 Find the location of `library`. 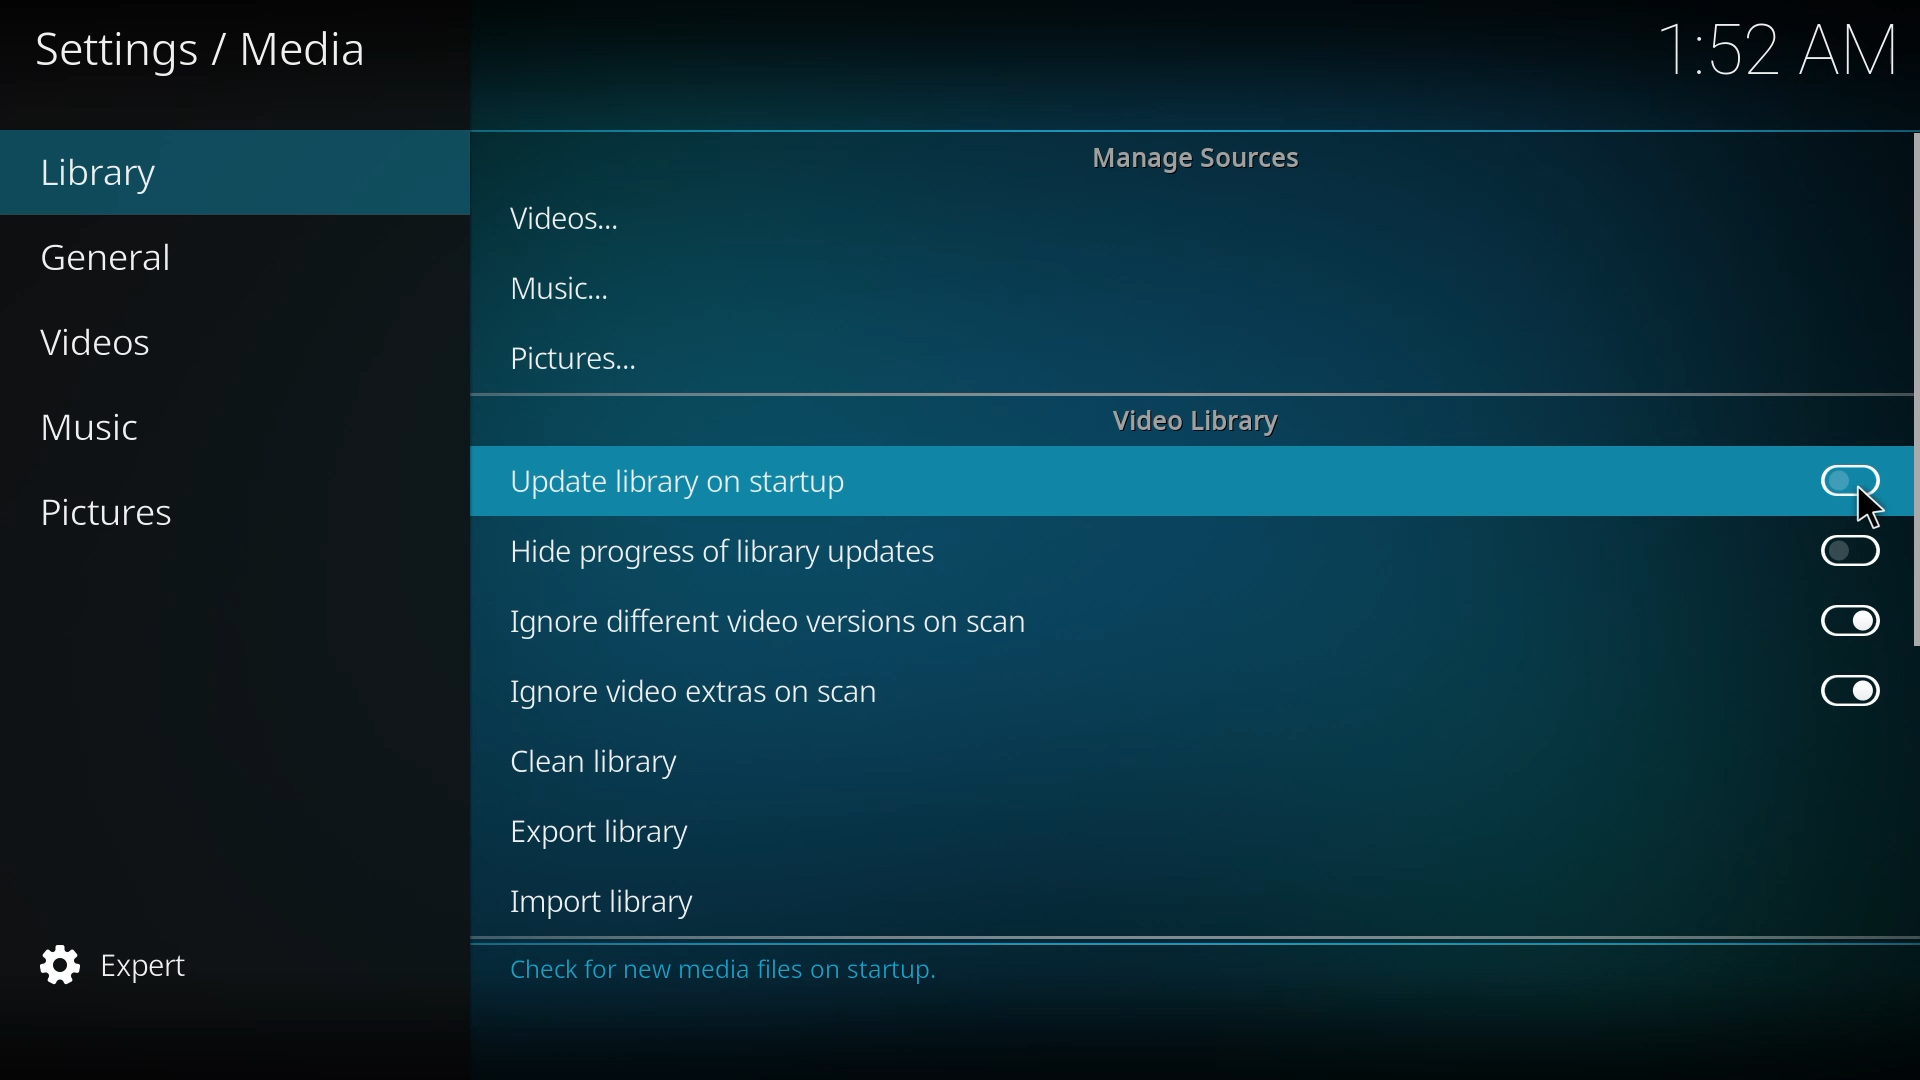

library is located at coordinates (116, 172).